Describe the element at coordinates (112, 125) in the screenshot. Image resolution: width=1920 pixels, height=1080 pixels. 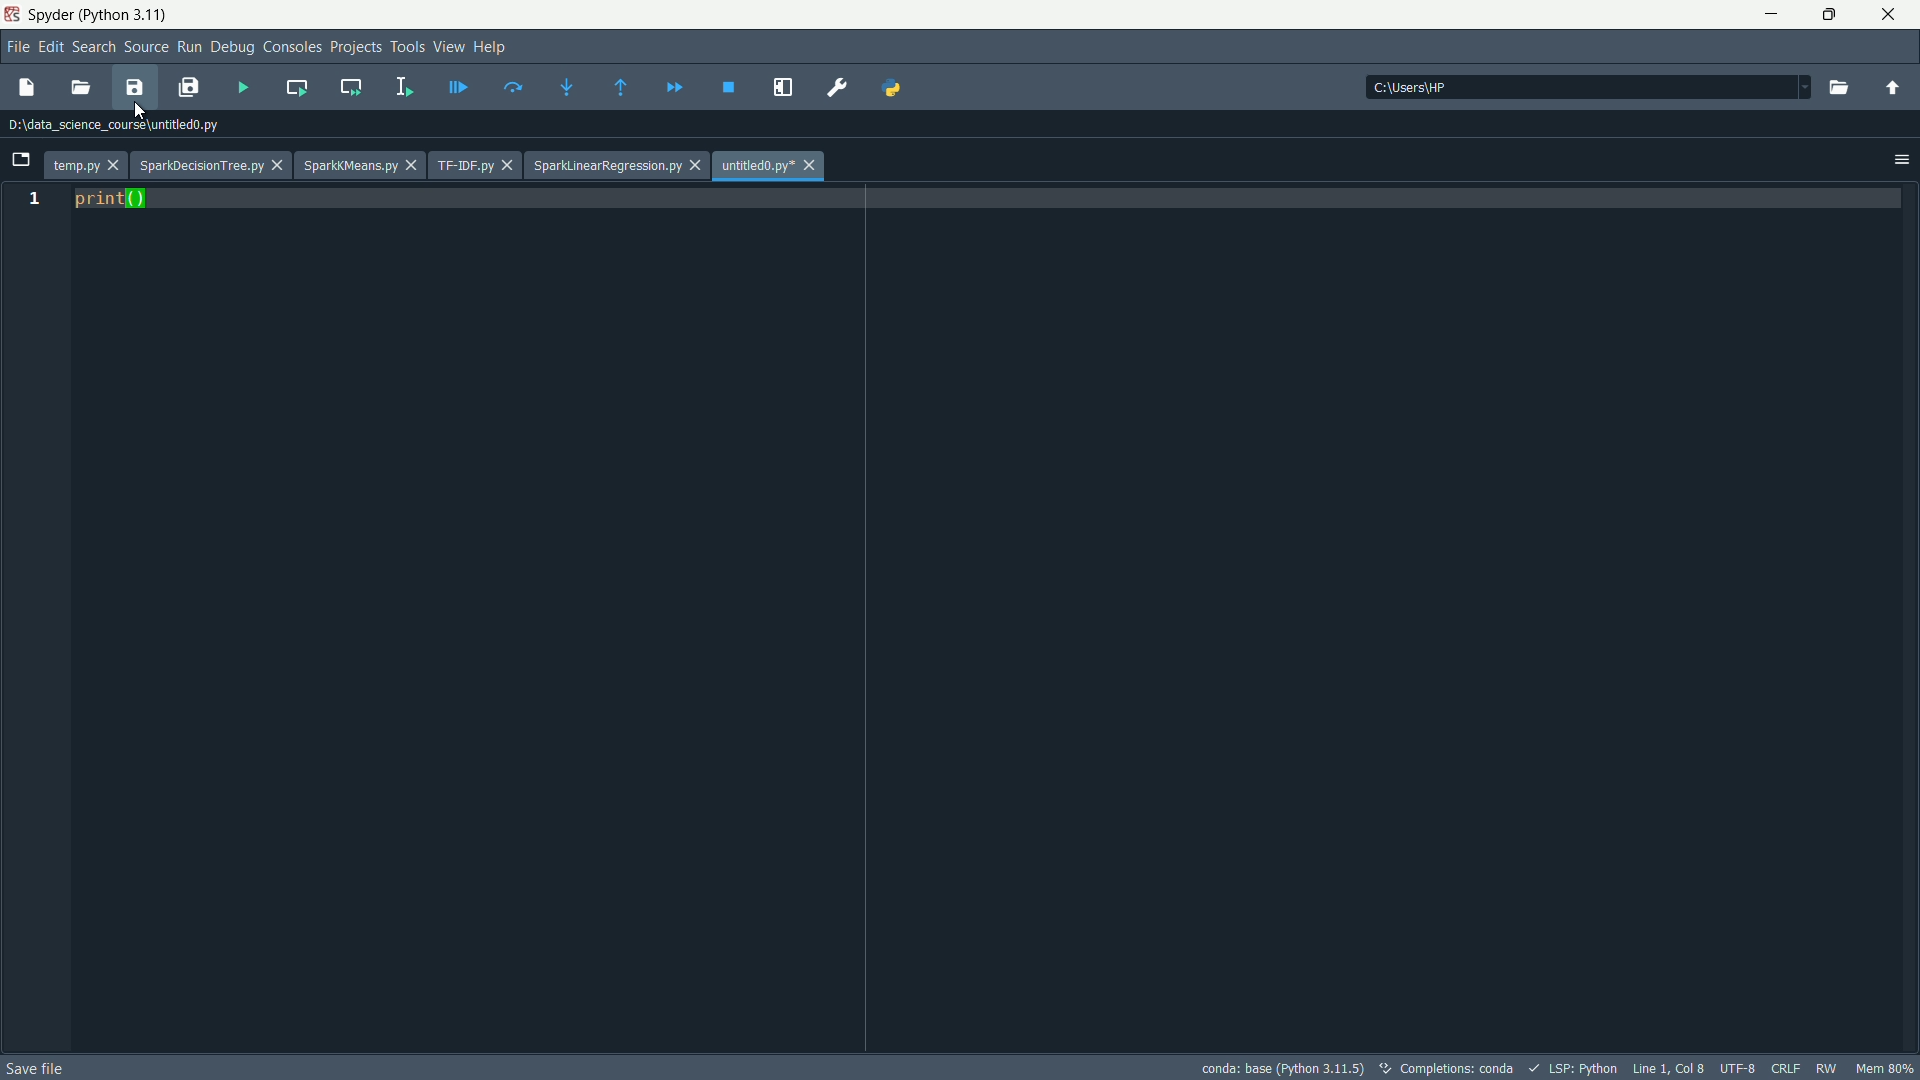
I see `File directory` at that location.